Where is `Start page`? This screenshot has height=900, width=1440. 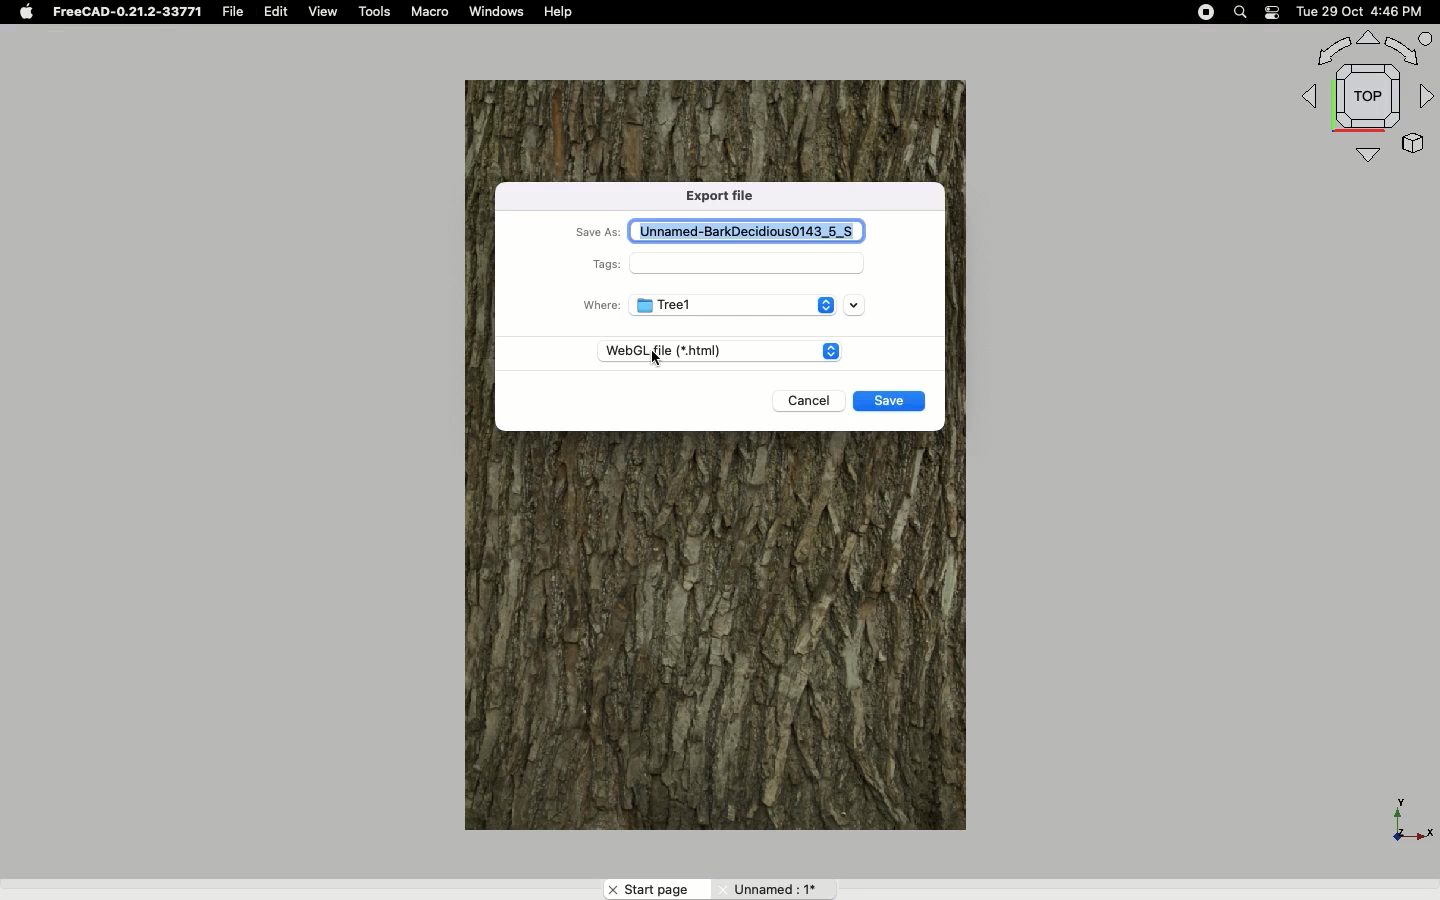
Start page is located at coordinates (656, 889).